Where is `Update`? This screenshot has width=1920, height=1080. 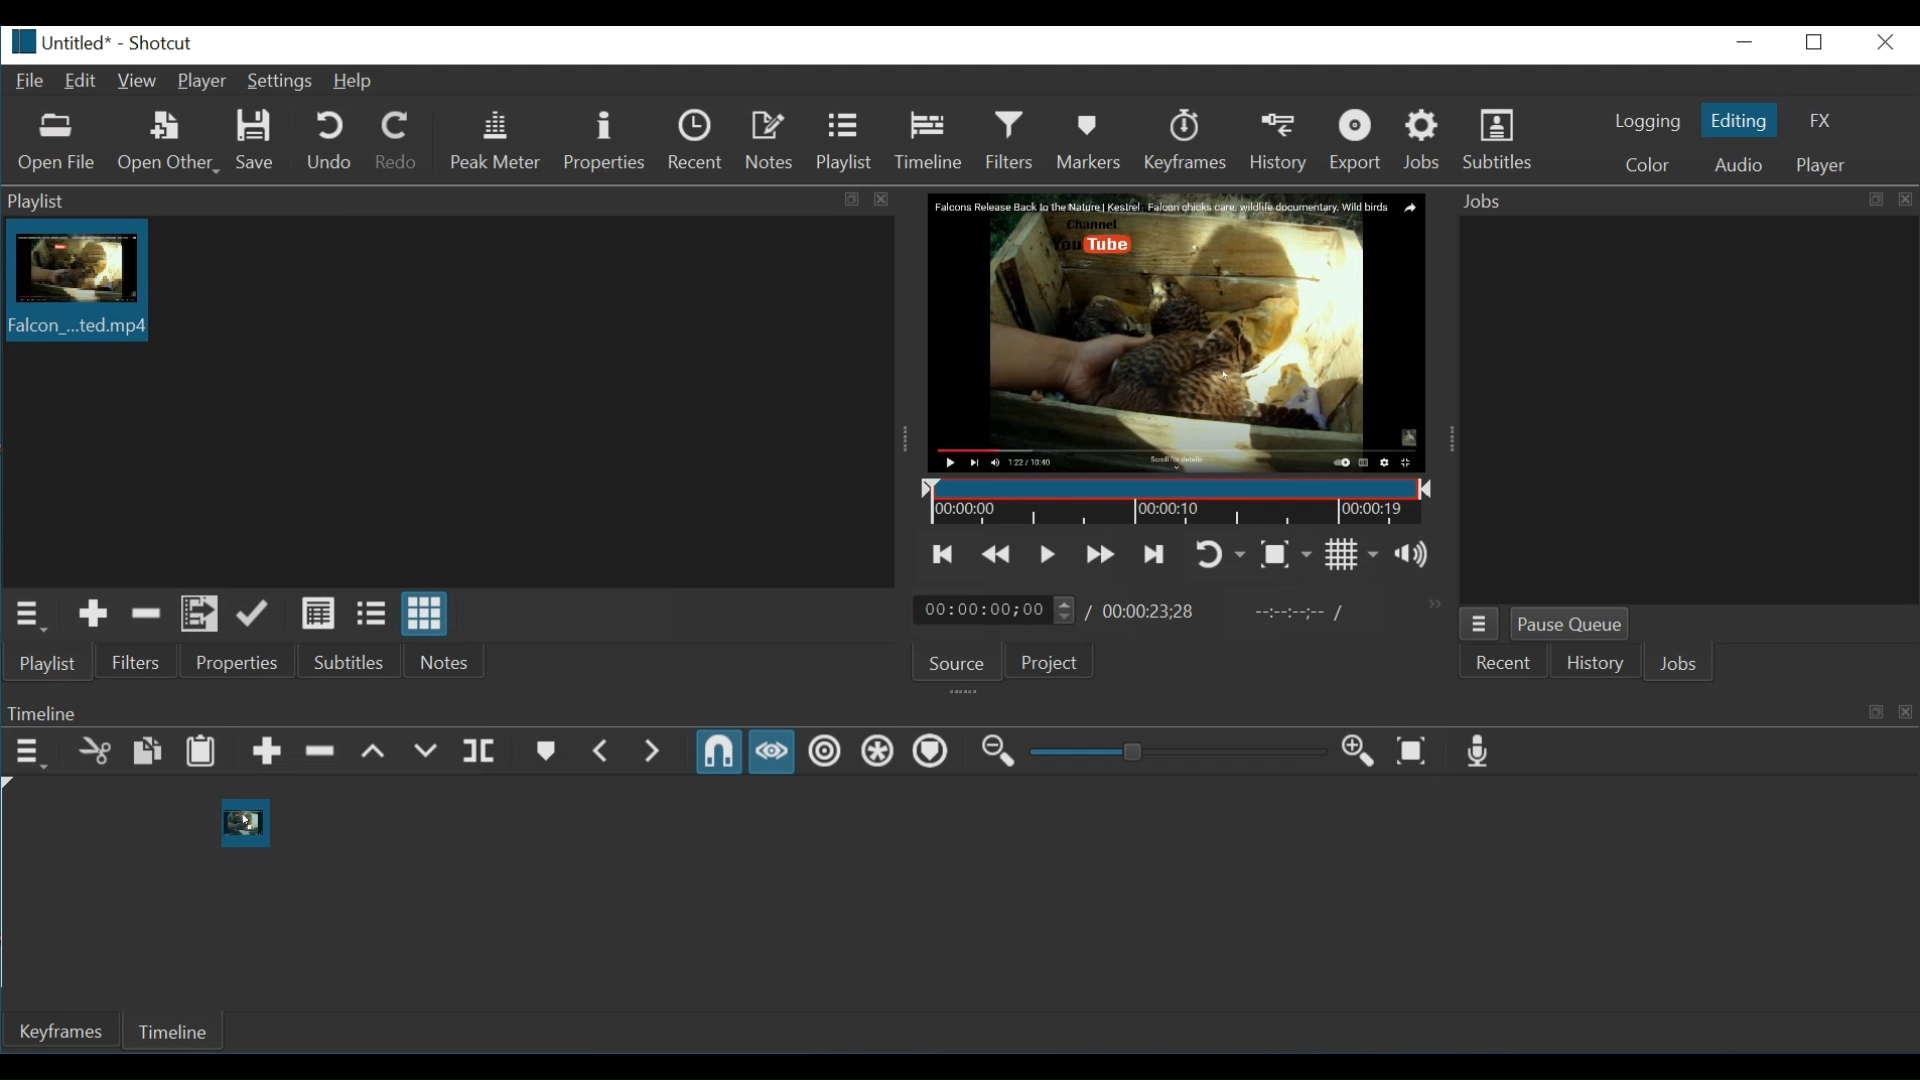
Update is located at coordinates (254, 615).